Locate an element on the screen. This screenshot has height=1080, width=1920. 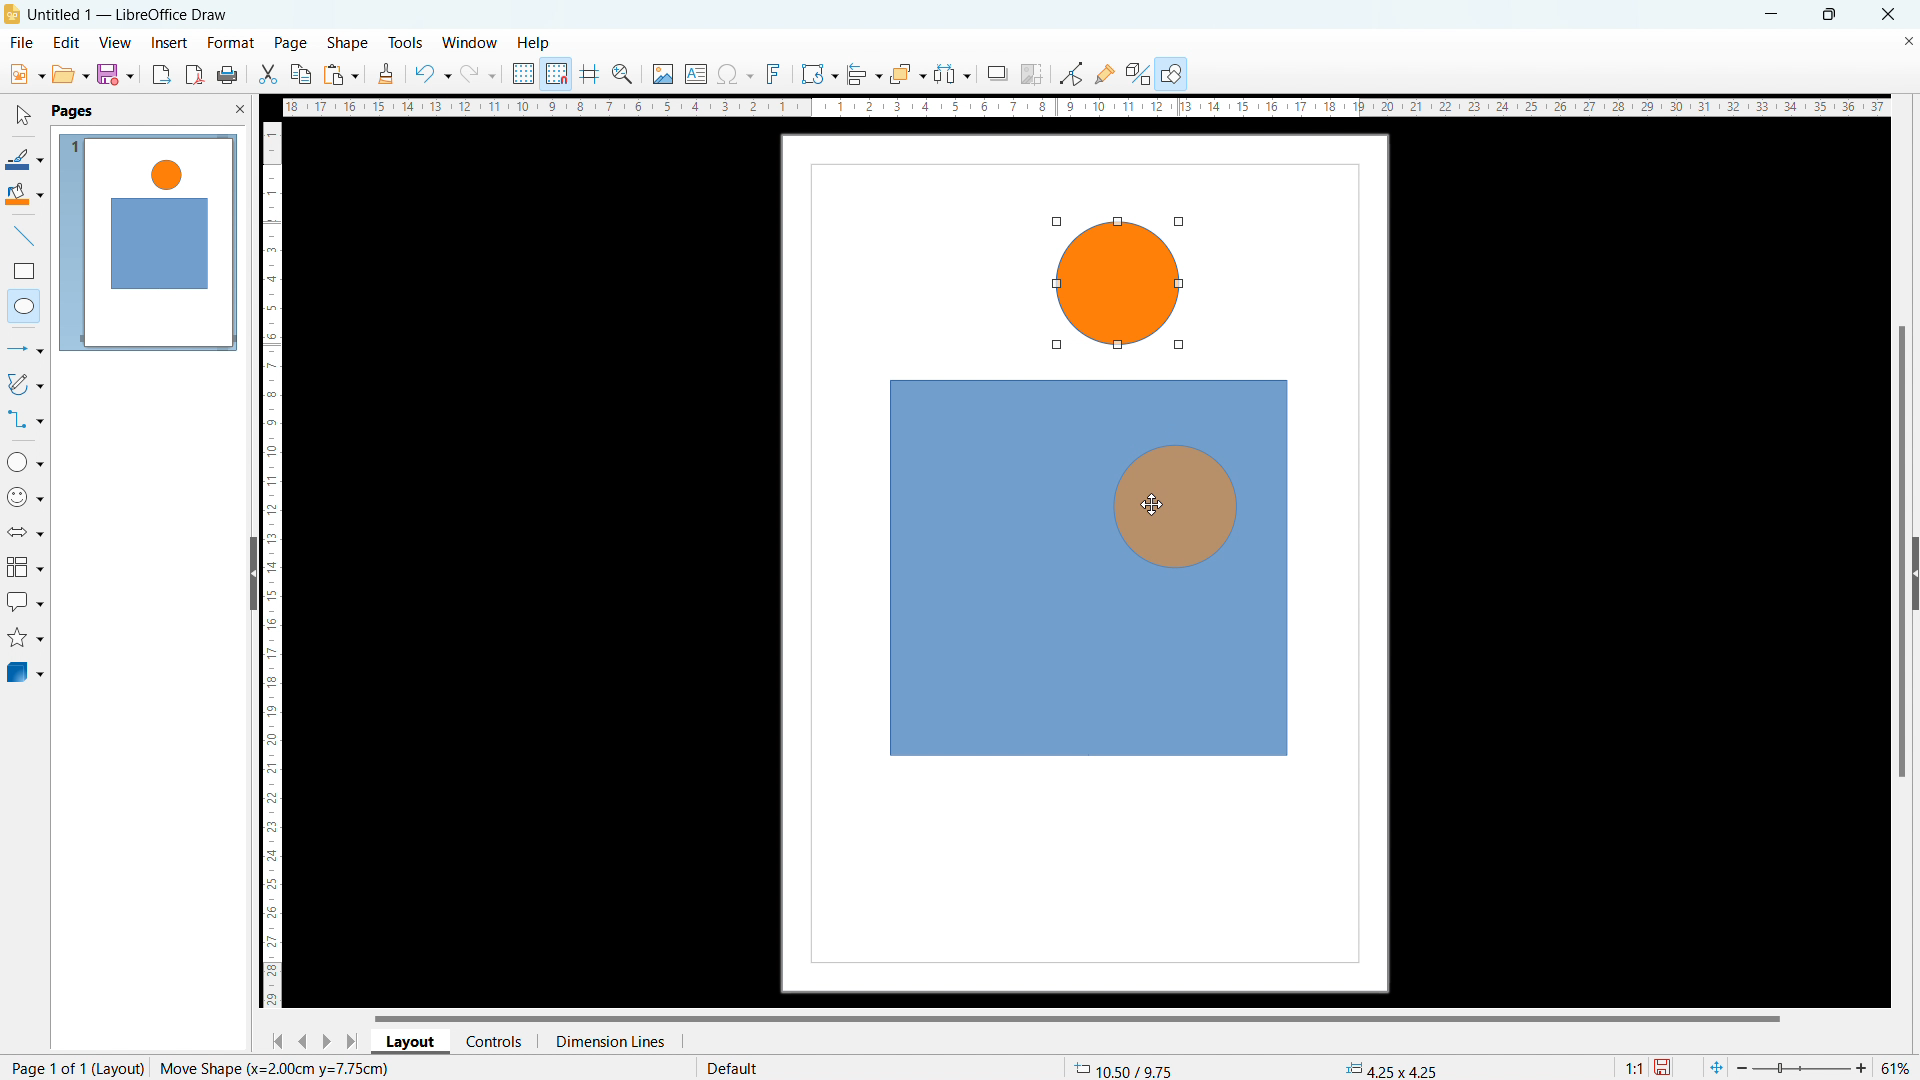
go to first page is located at coordinates (274, 1040).